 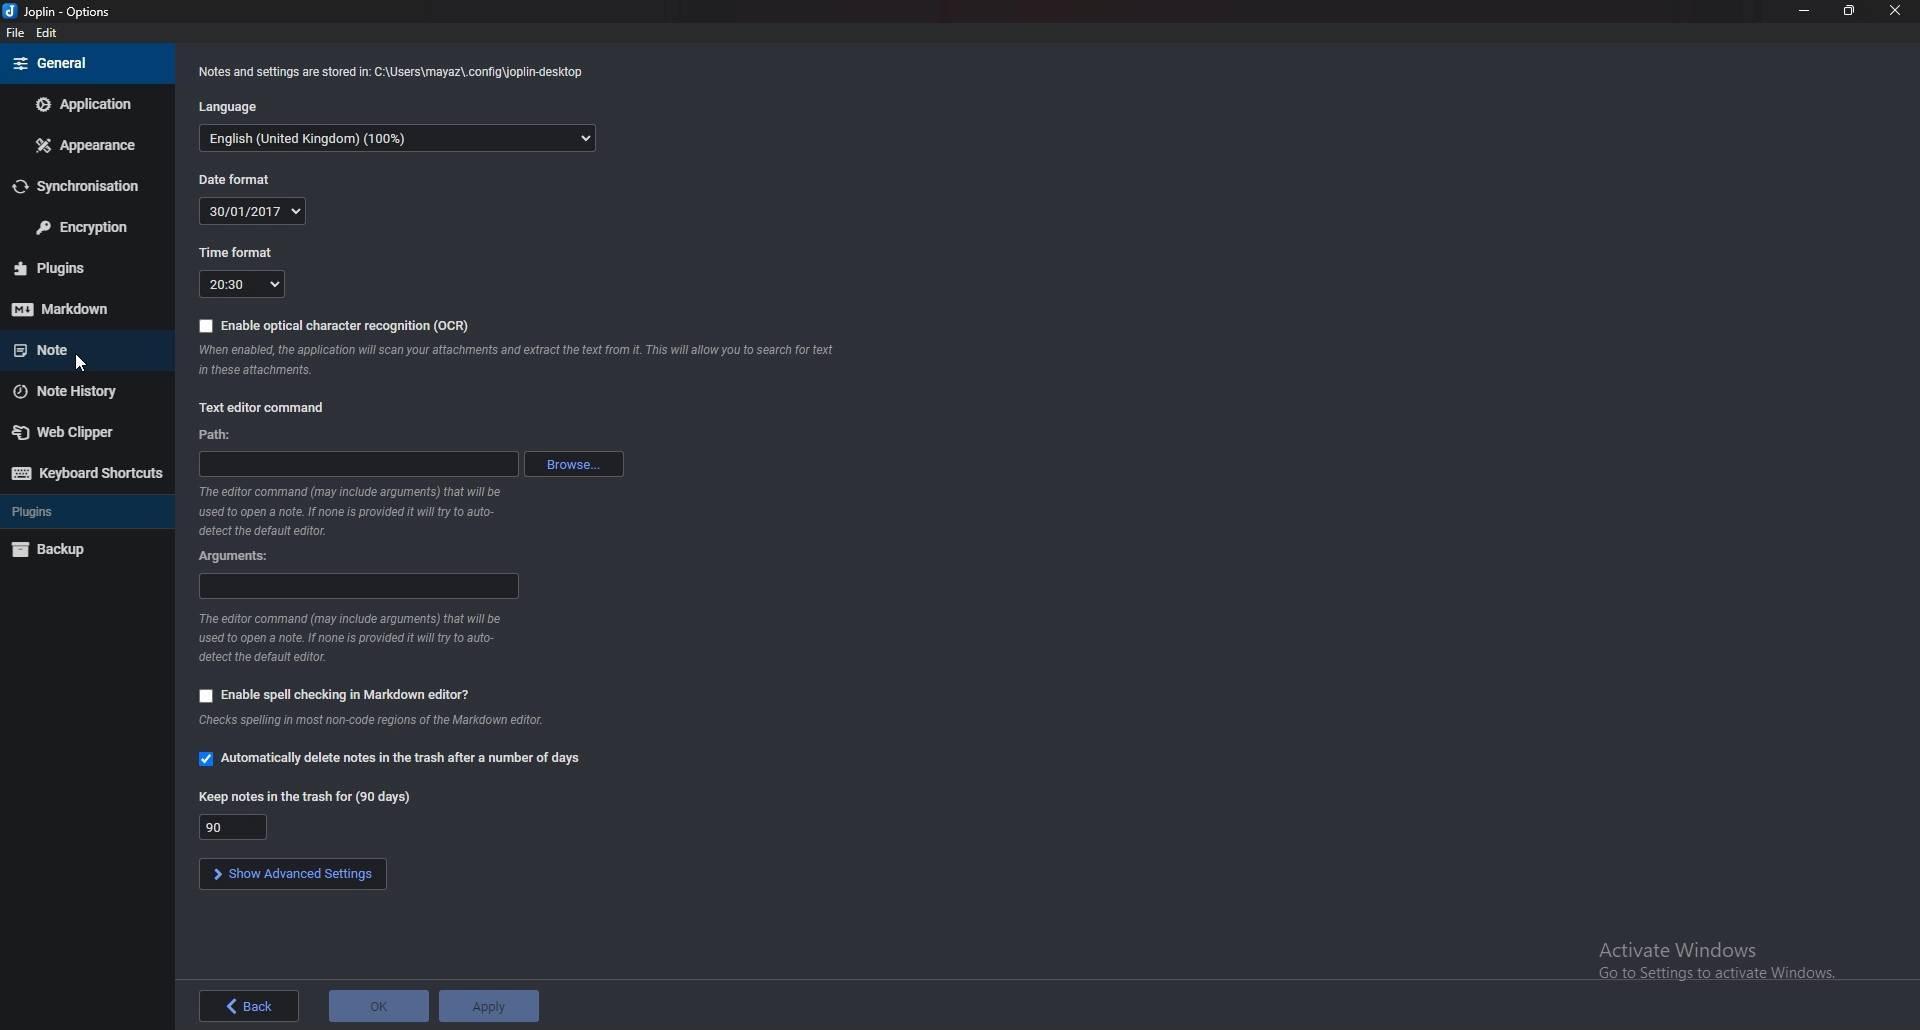 I want to click on Resize, so click(x=1850, y=11).